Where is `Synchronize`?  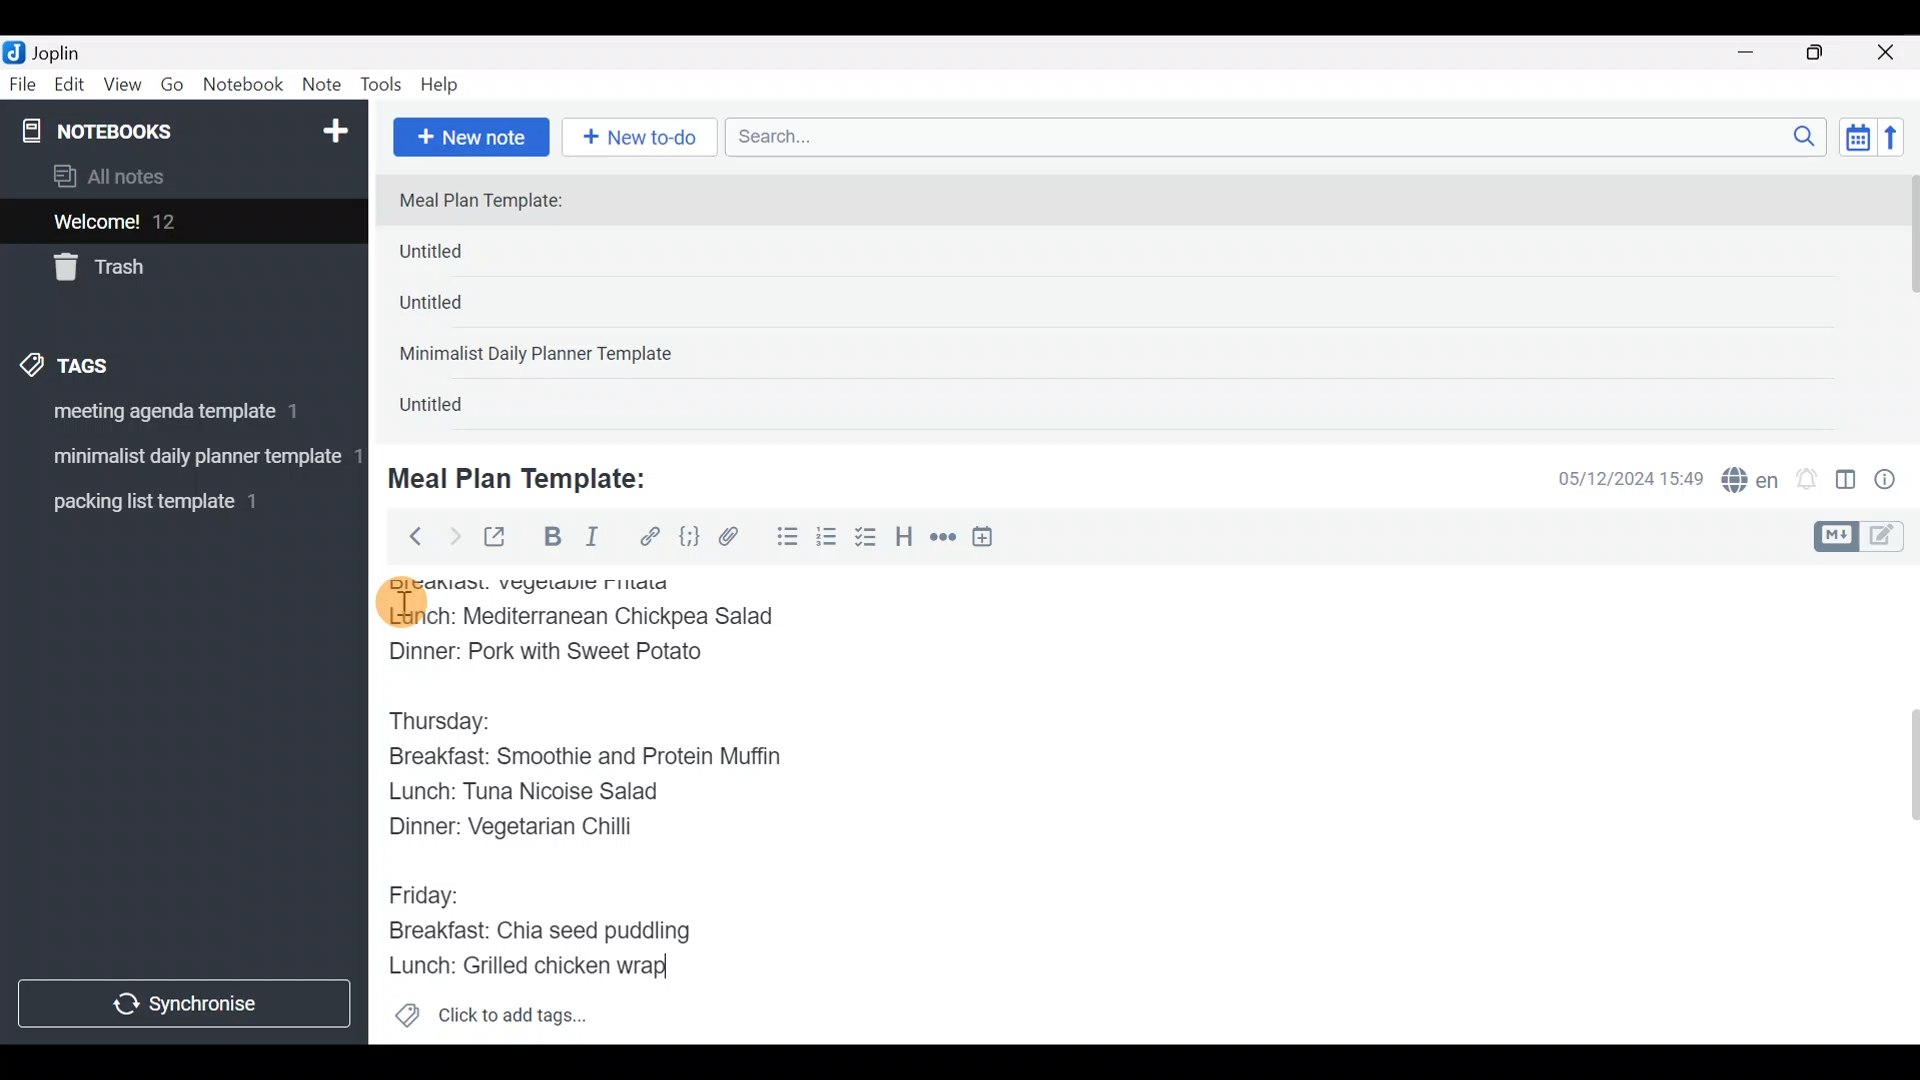
Synchronize is located at coordinates (187, 1003).